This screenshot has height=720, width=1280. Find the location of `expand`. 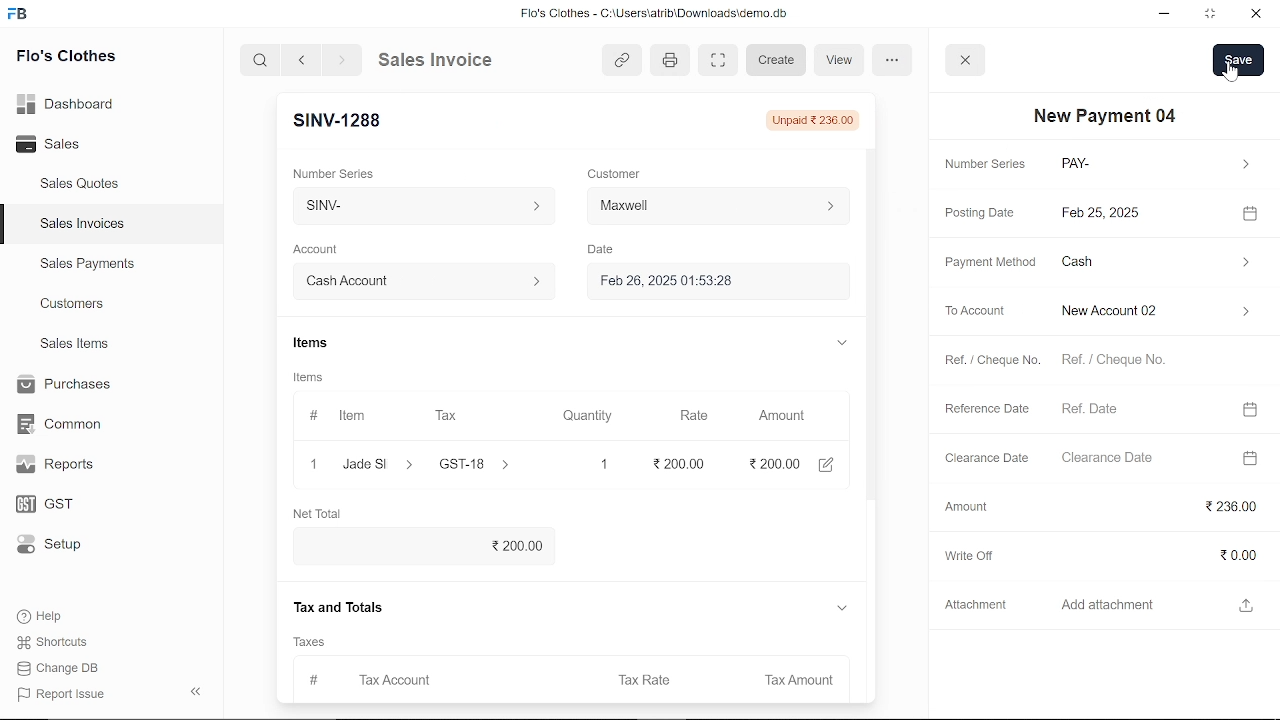

expand is located at coordinates (842, 607).